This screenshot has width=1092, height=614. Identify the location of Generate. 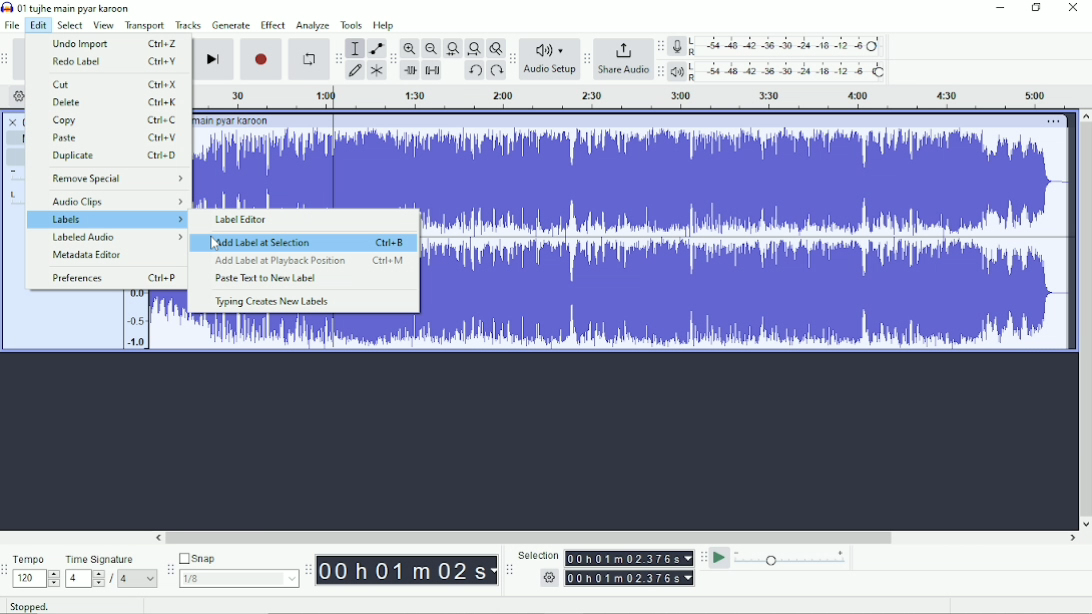
(231, 25).